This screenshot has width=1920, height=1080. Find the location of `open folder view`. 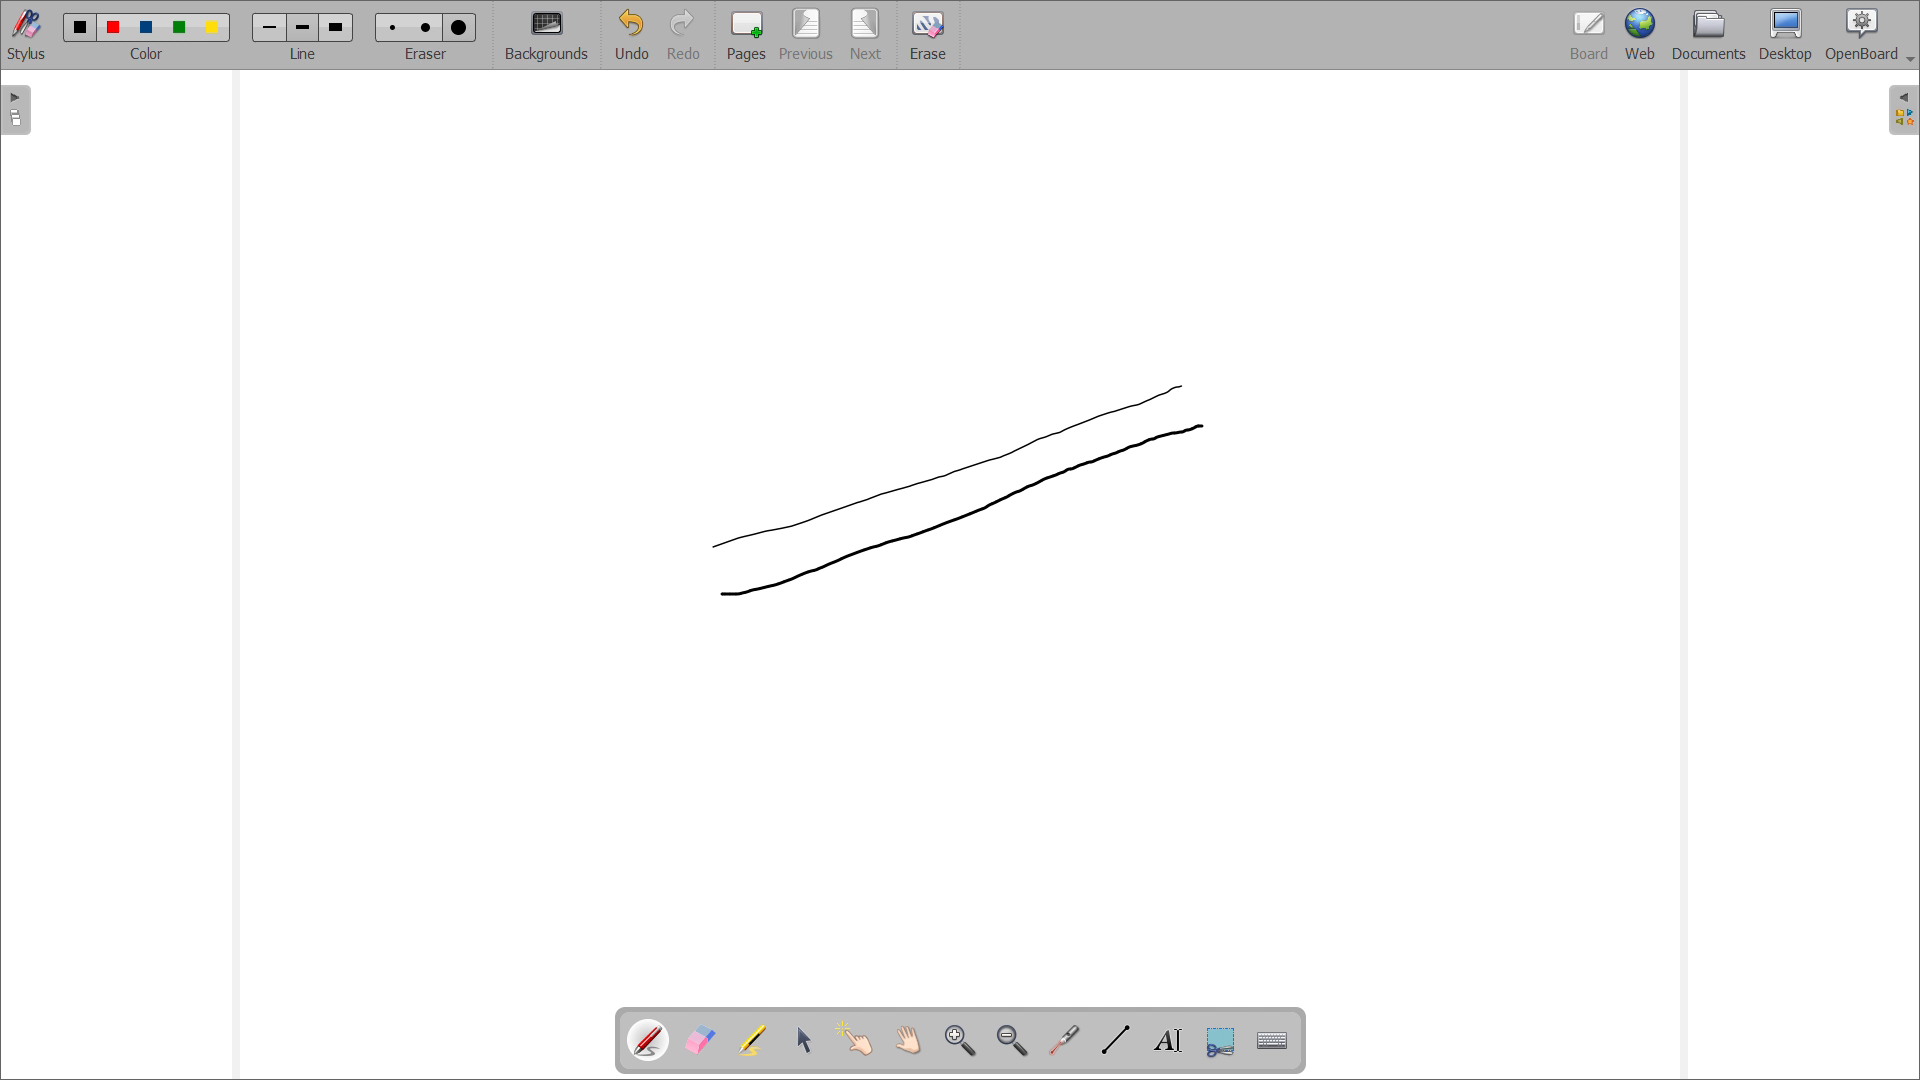

open folder view is located at coordinates (1903, 110).